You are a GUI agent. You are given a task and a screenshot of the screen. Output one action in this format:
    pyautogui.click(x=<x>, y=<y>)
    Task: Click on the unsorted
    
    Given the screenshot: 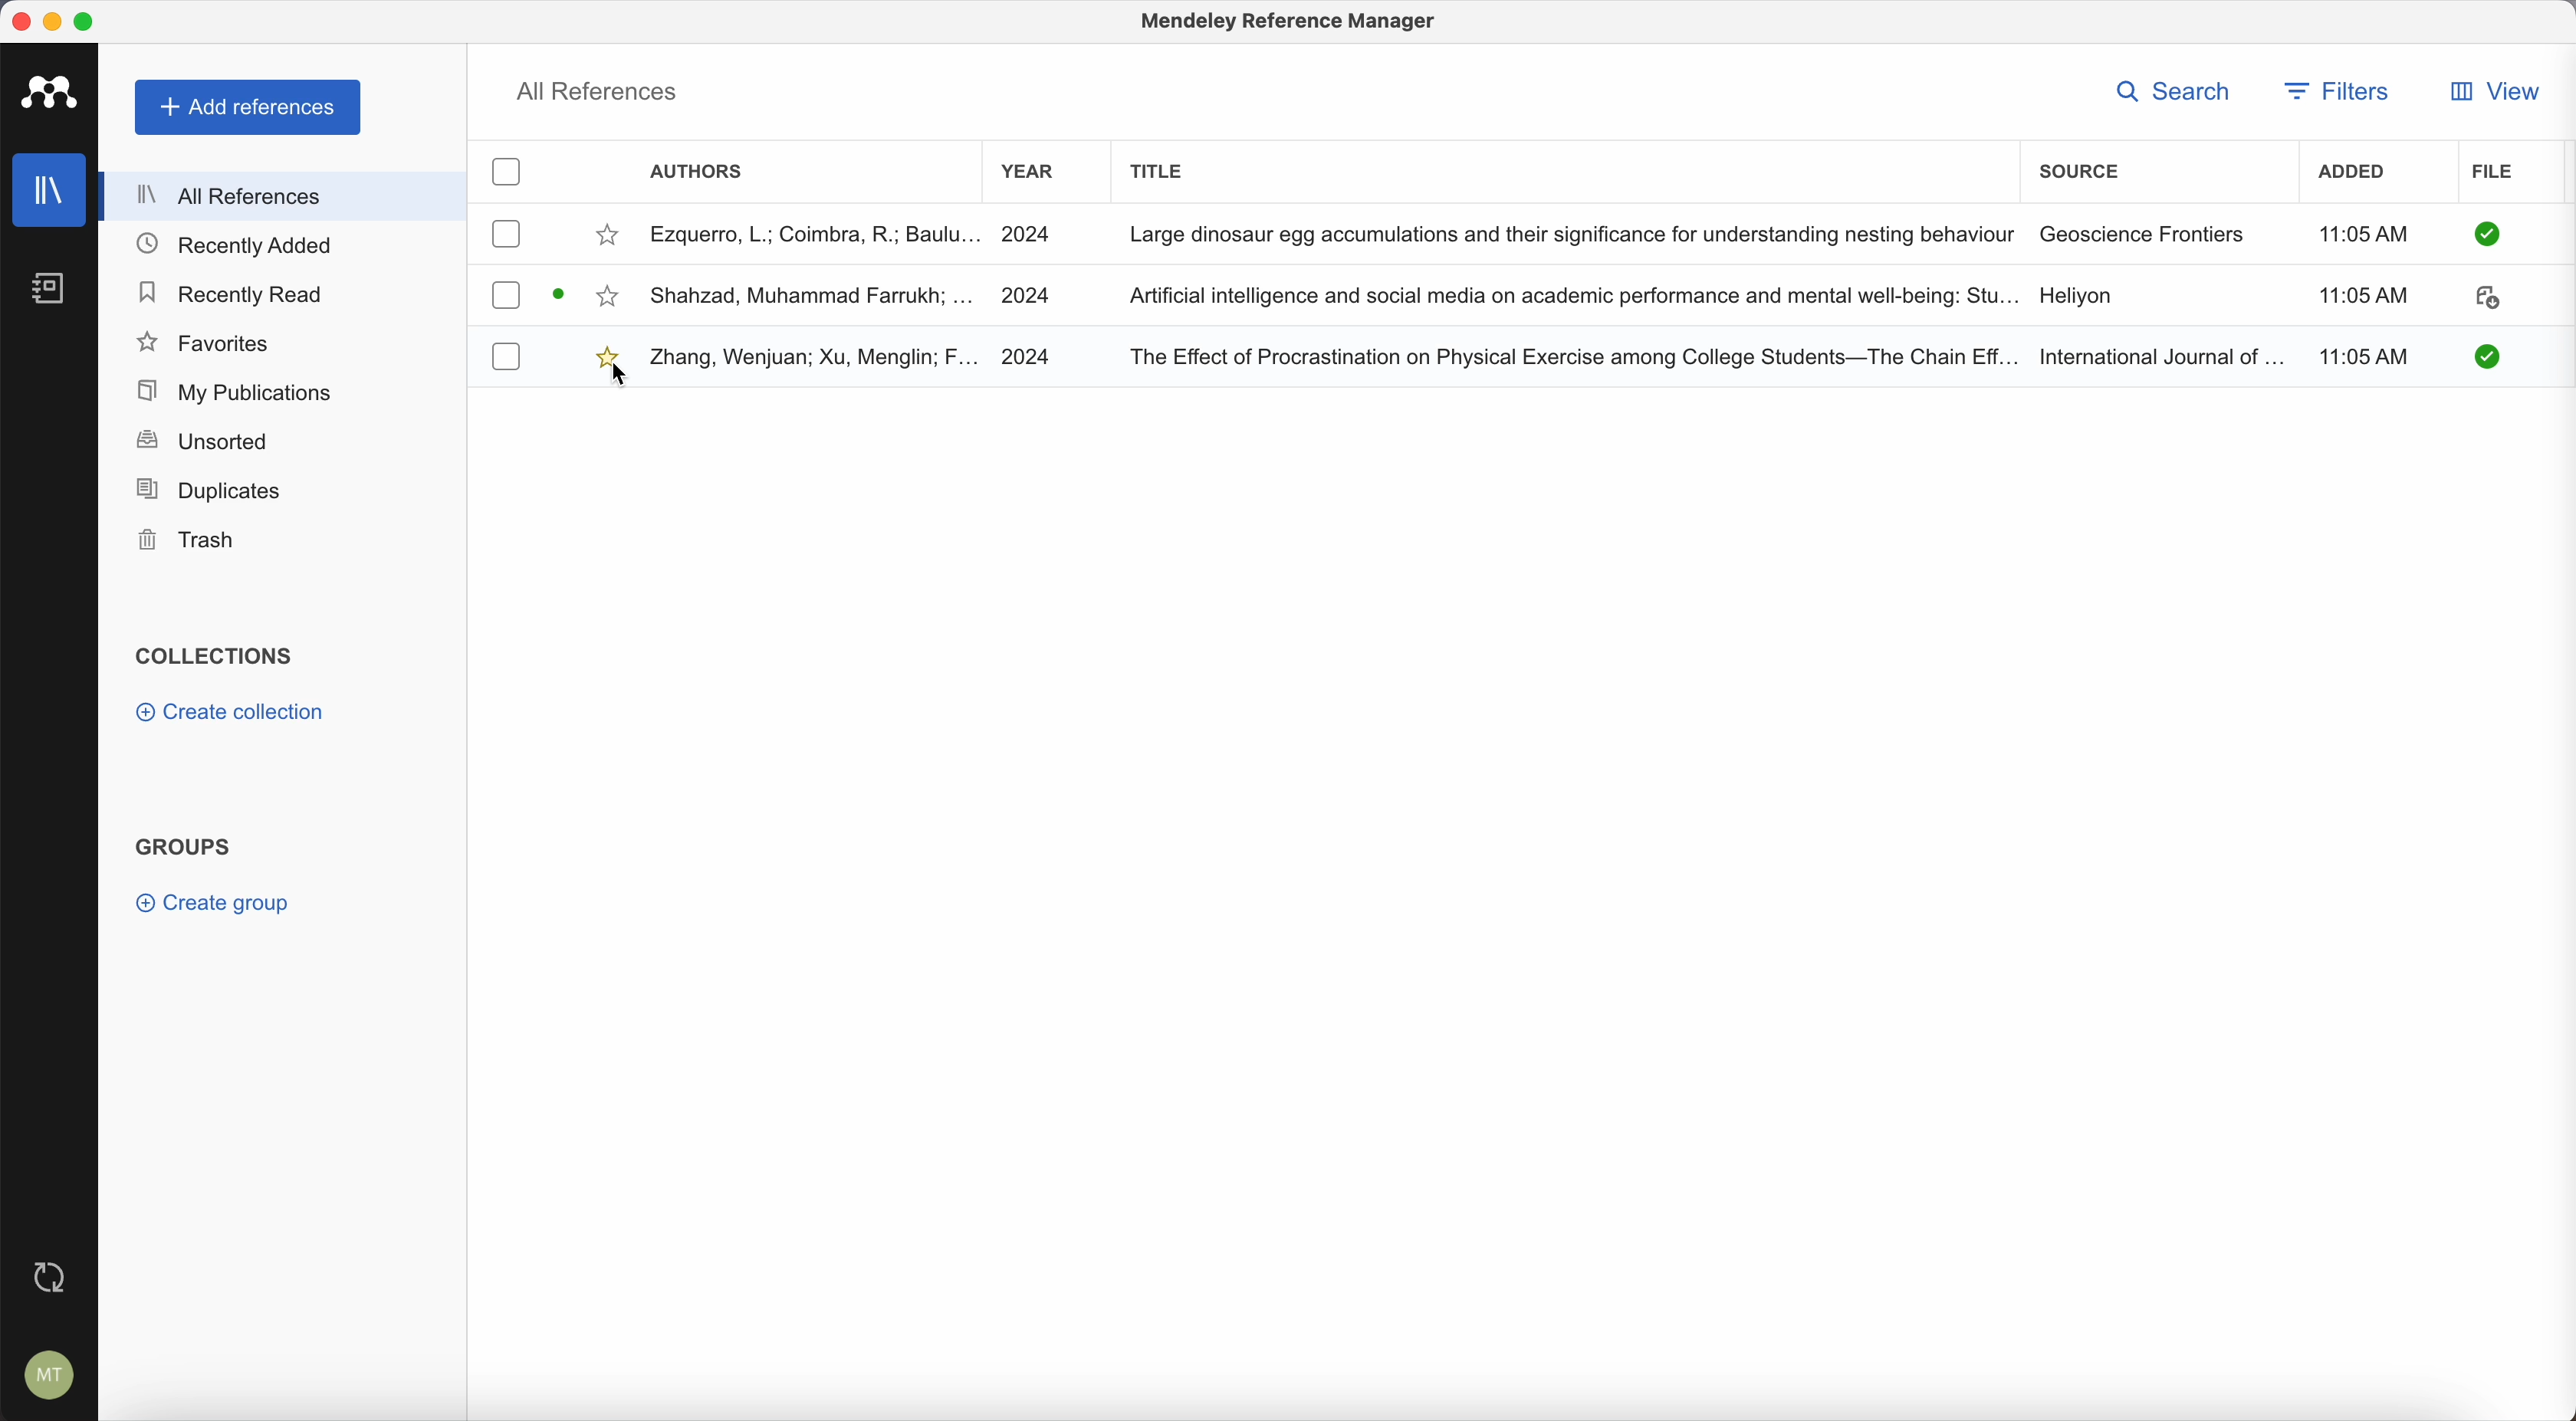 What is the action you would take?
    pyautogui.click(x=201, y=443)
    